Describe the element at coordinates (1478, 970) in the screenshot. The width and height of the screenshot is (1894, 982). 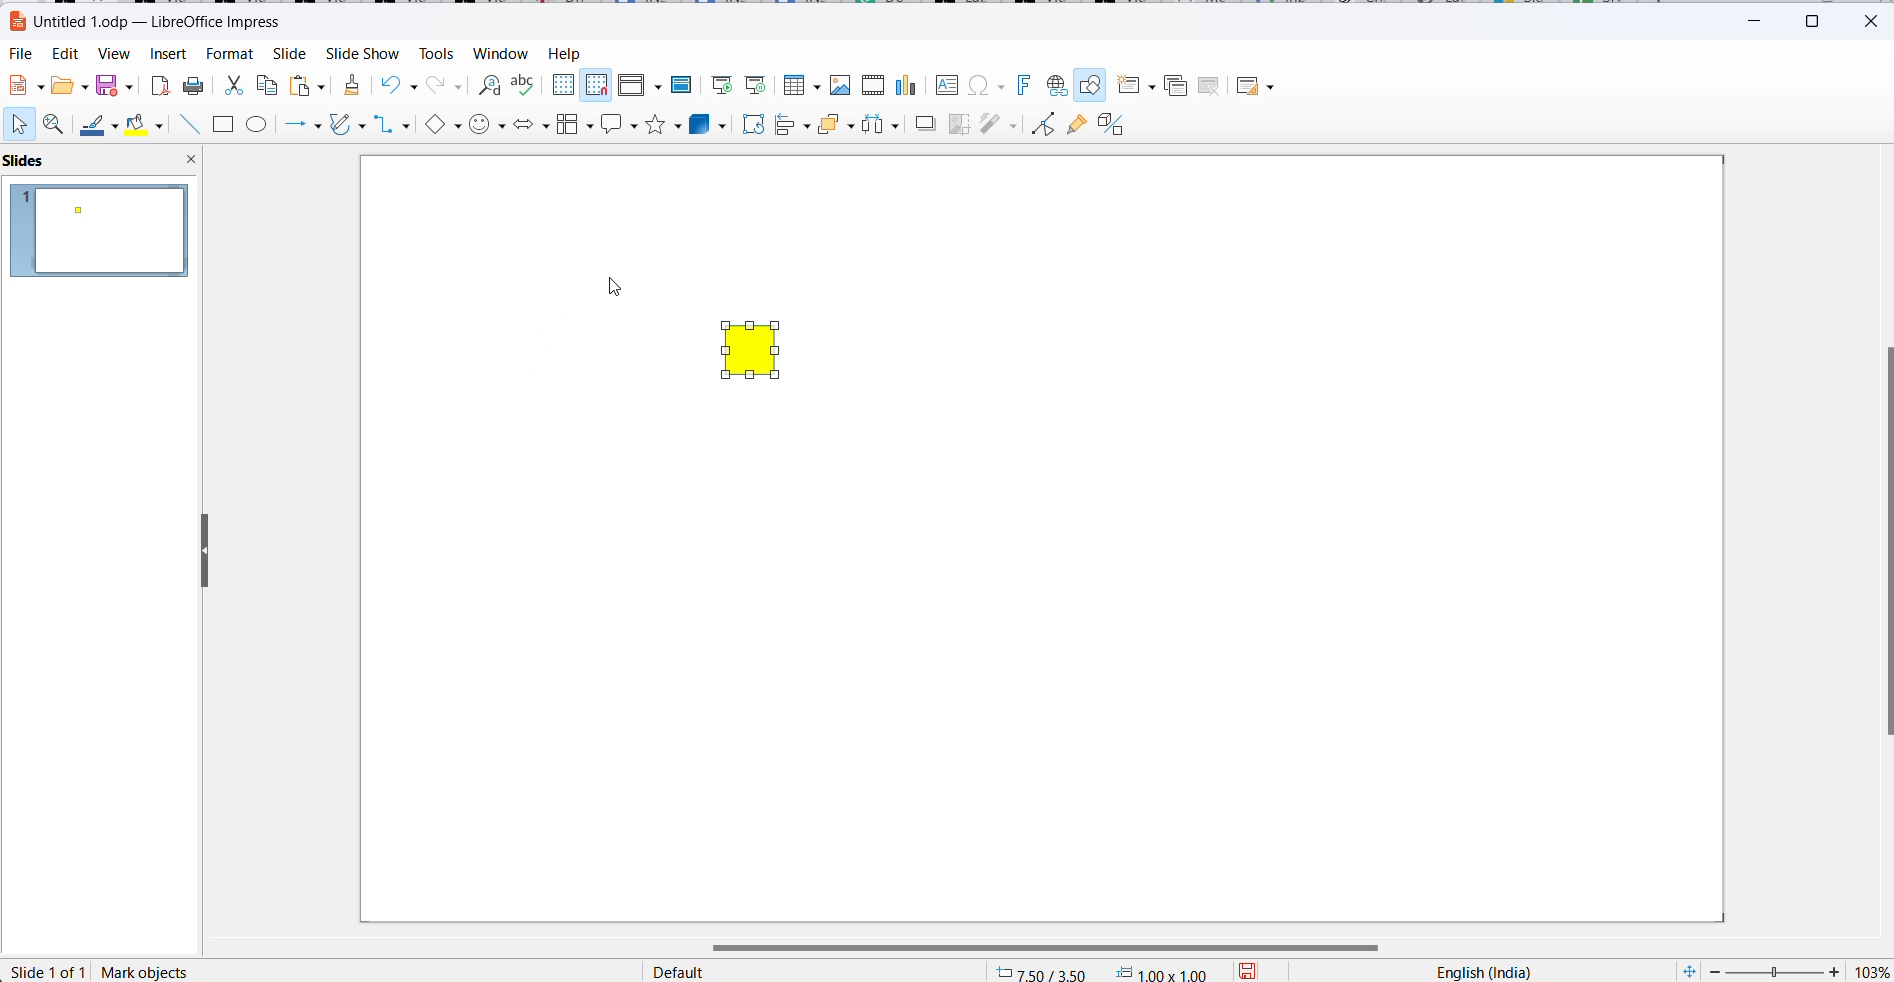
I see `text language` at that location.